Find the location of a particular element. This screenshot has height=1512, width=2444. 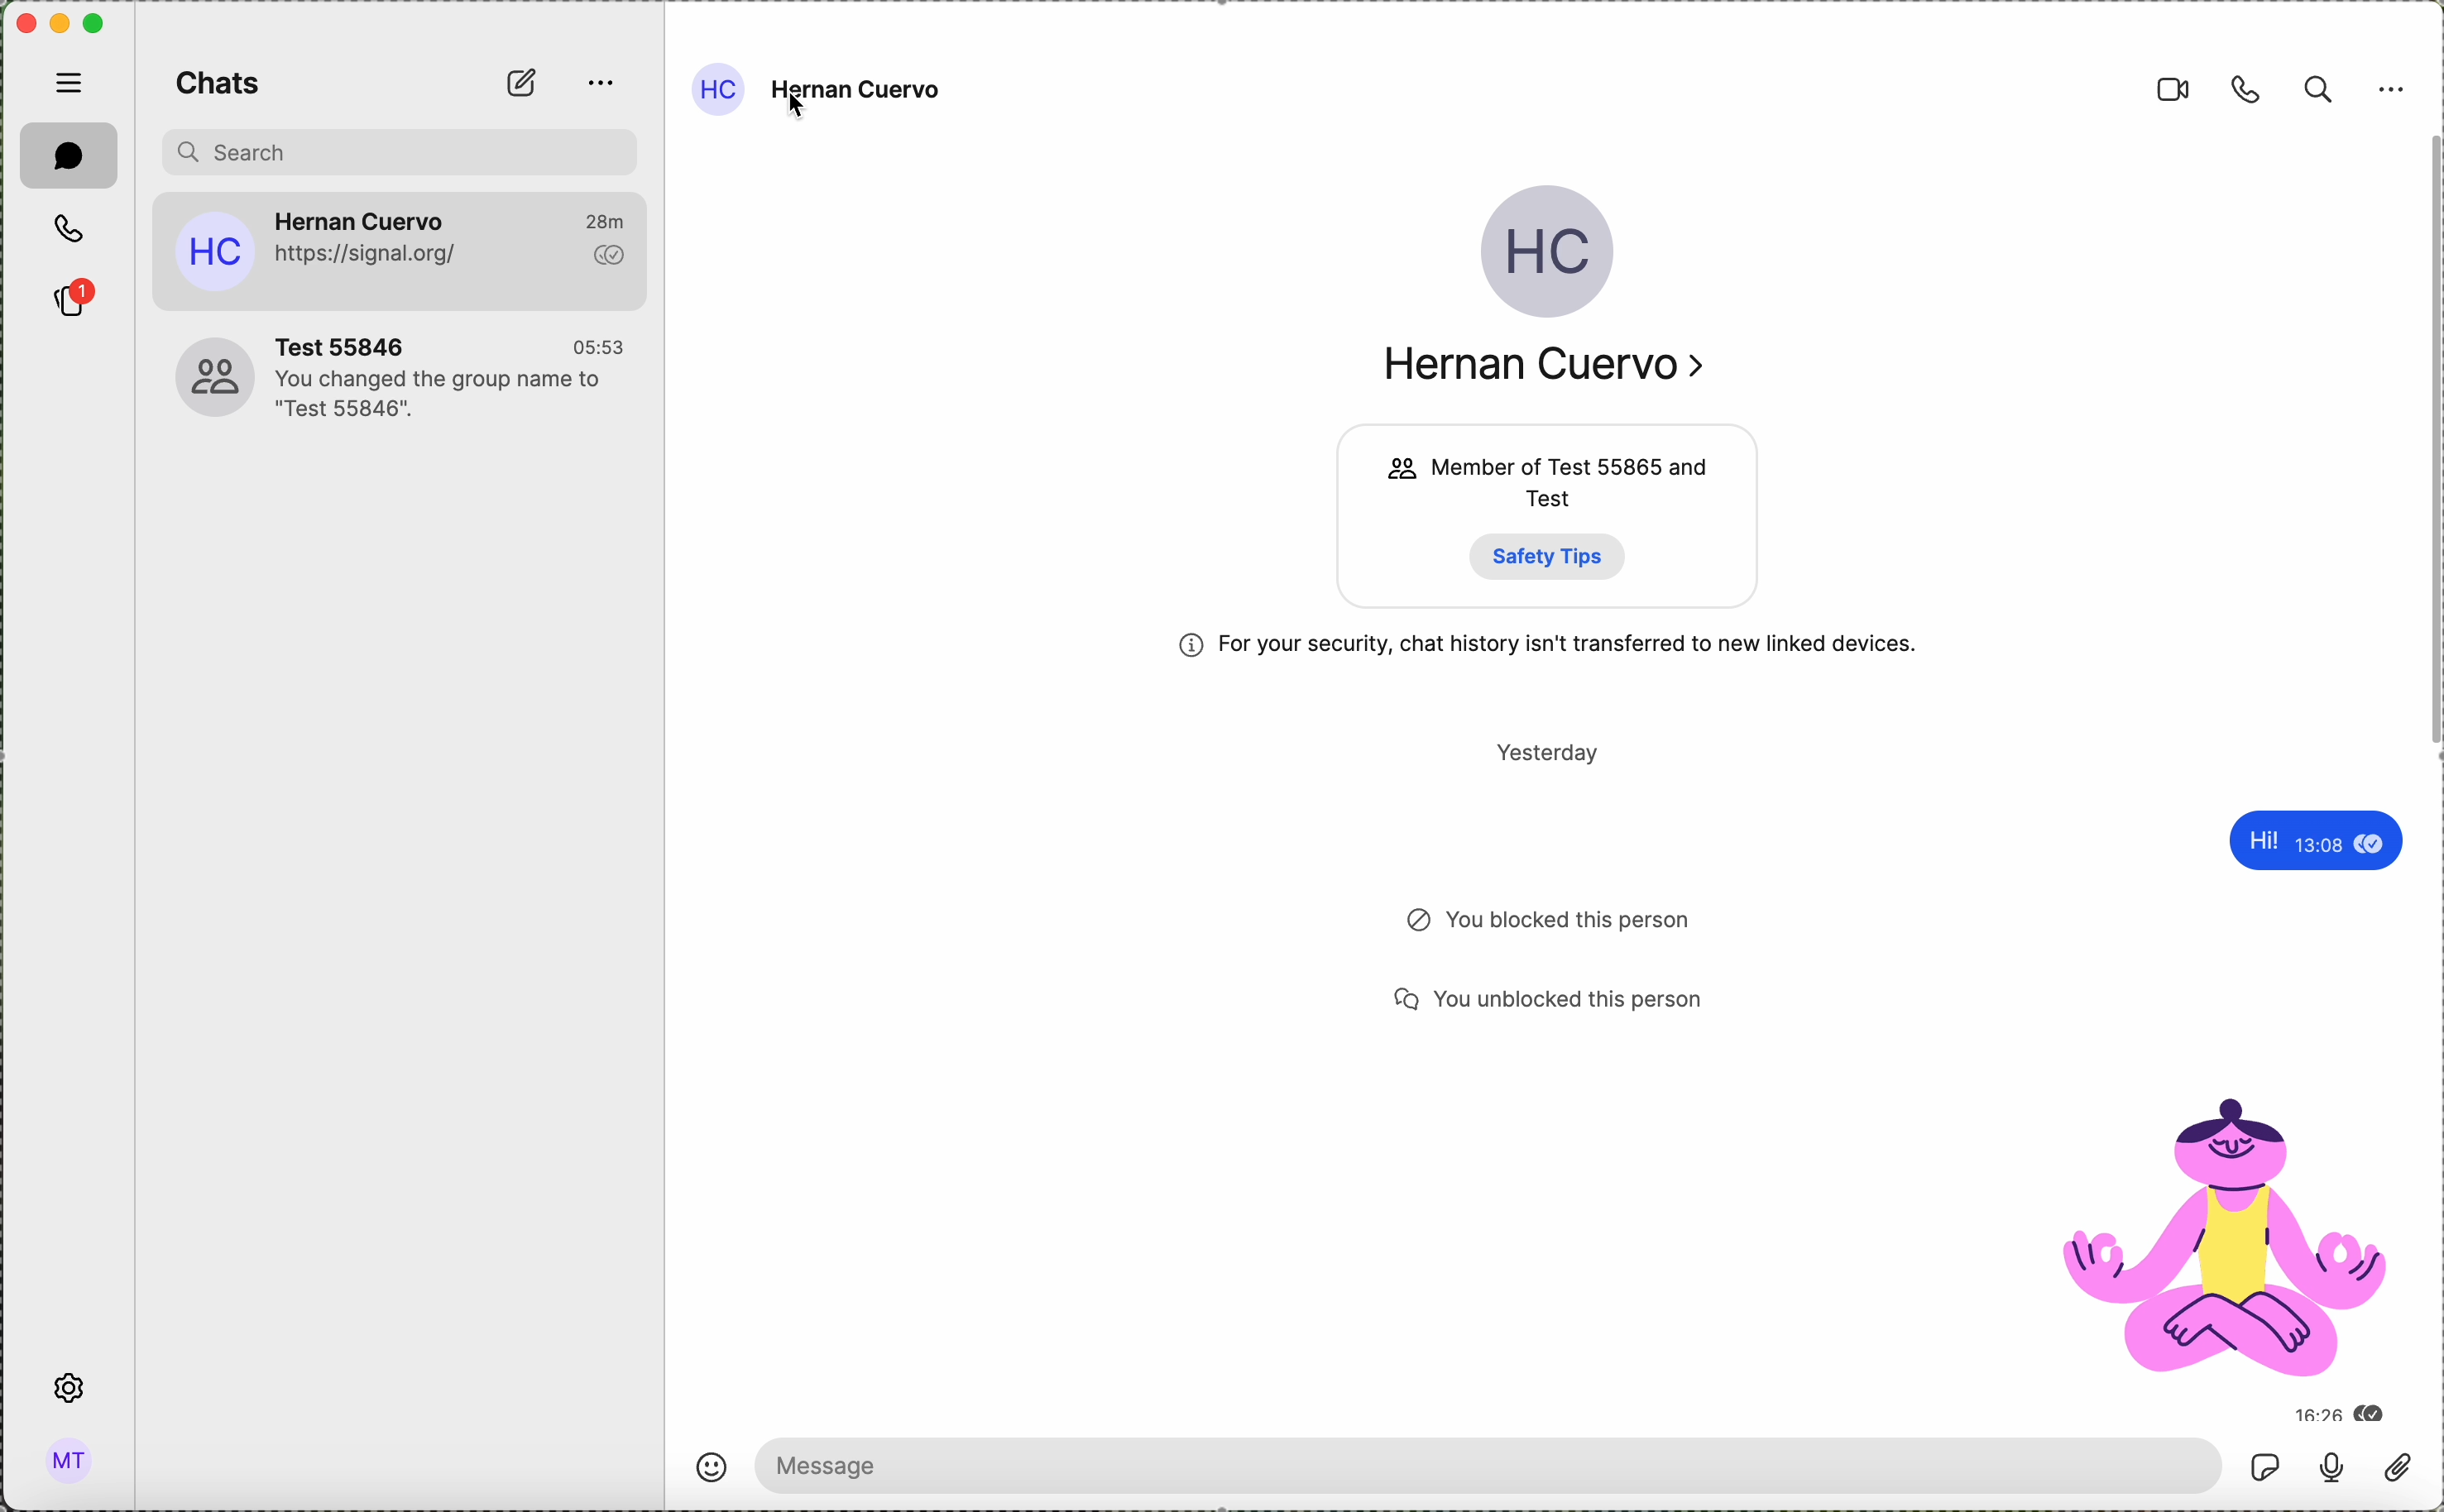

stories is located at coordinates (73, 299).